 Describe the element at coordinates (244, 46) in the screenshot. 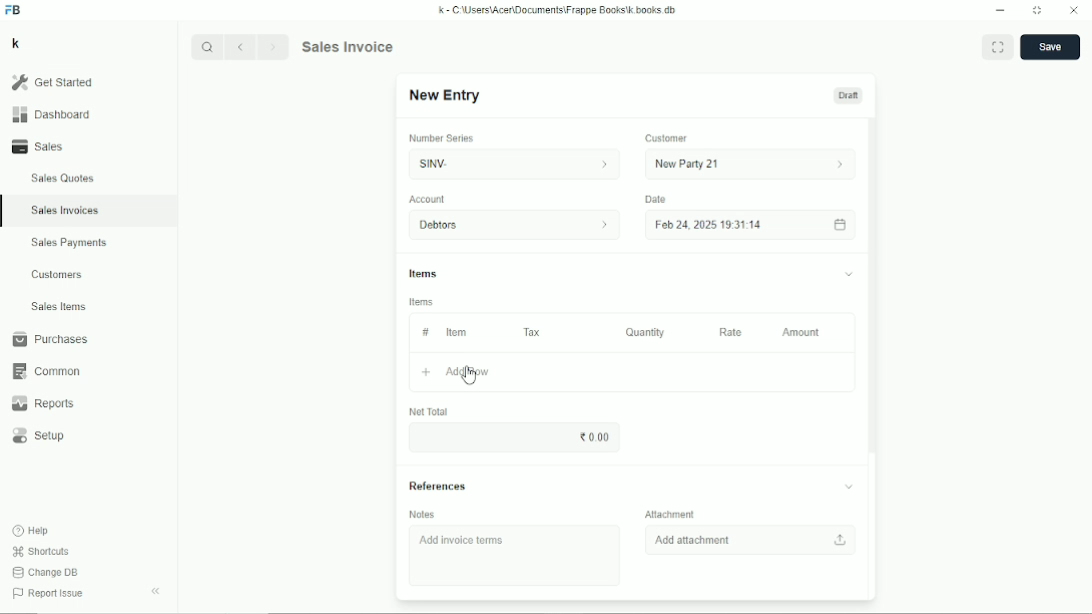

I see `Backward` at that location.